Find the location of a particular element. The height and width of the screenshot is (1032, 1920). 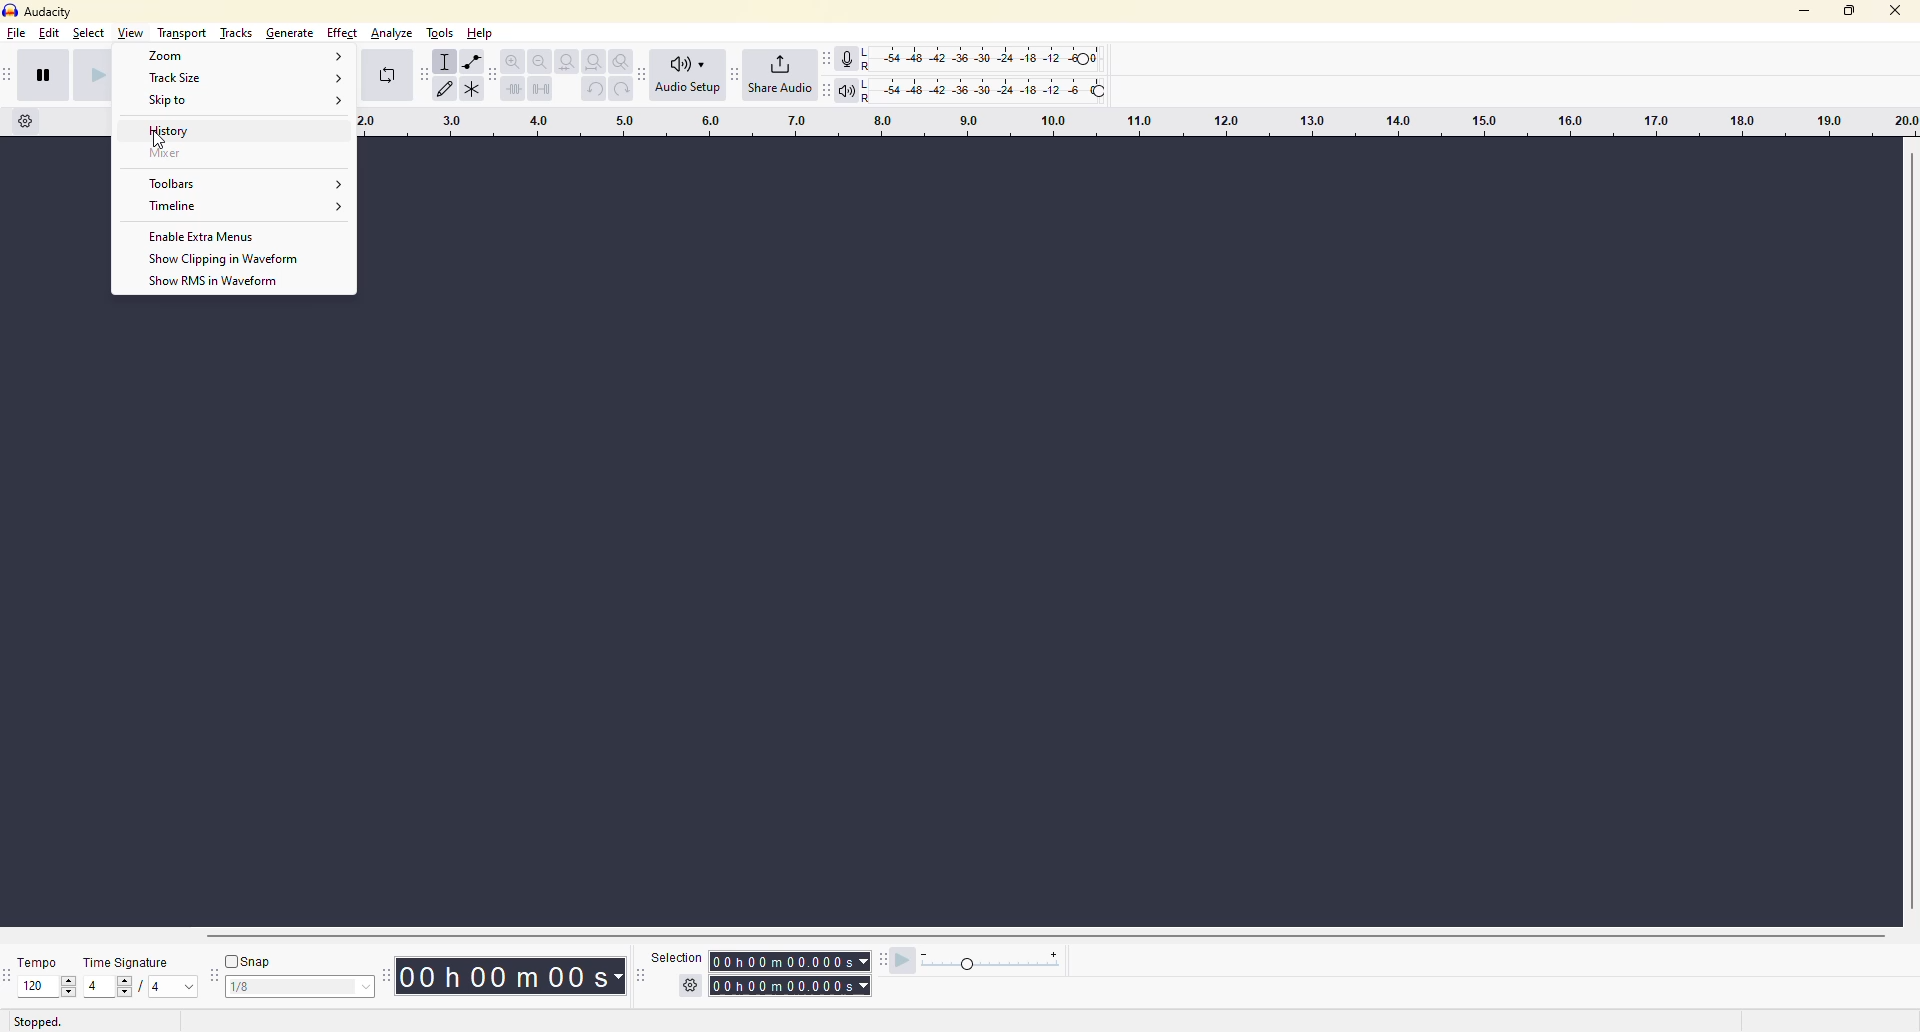

undo is located at coordinates (592, 90).